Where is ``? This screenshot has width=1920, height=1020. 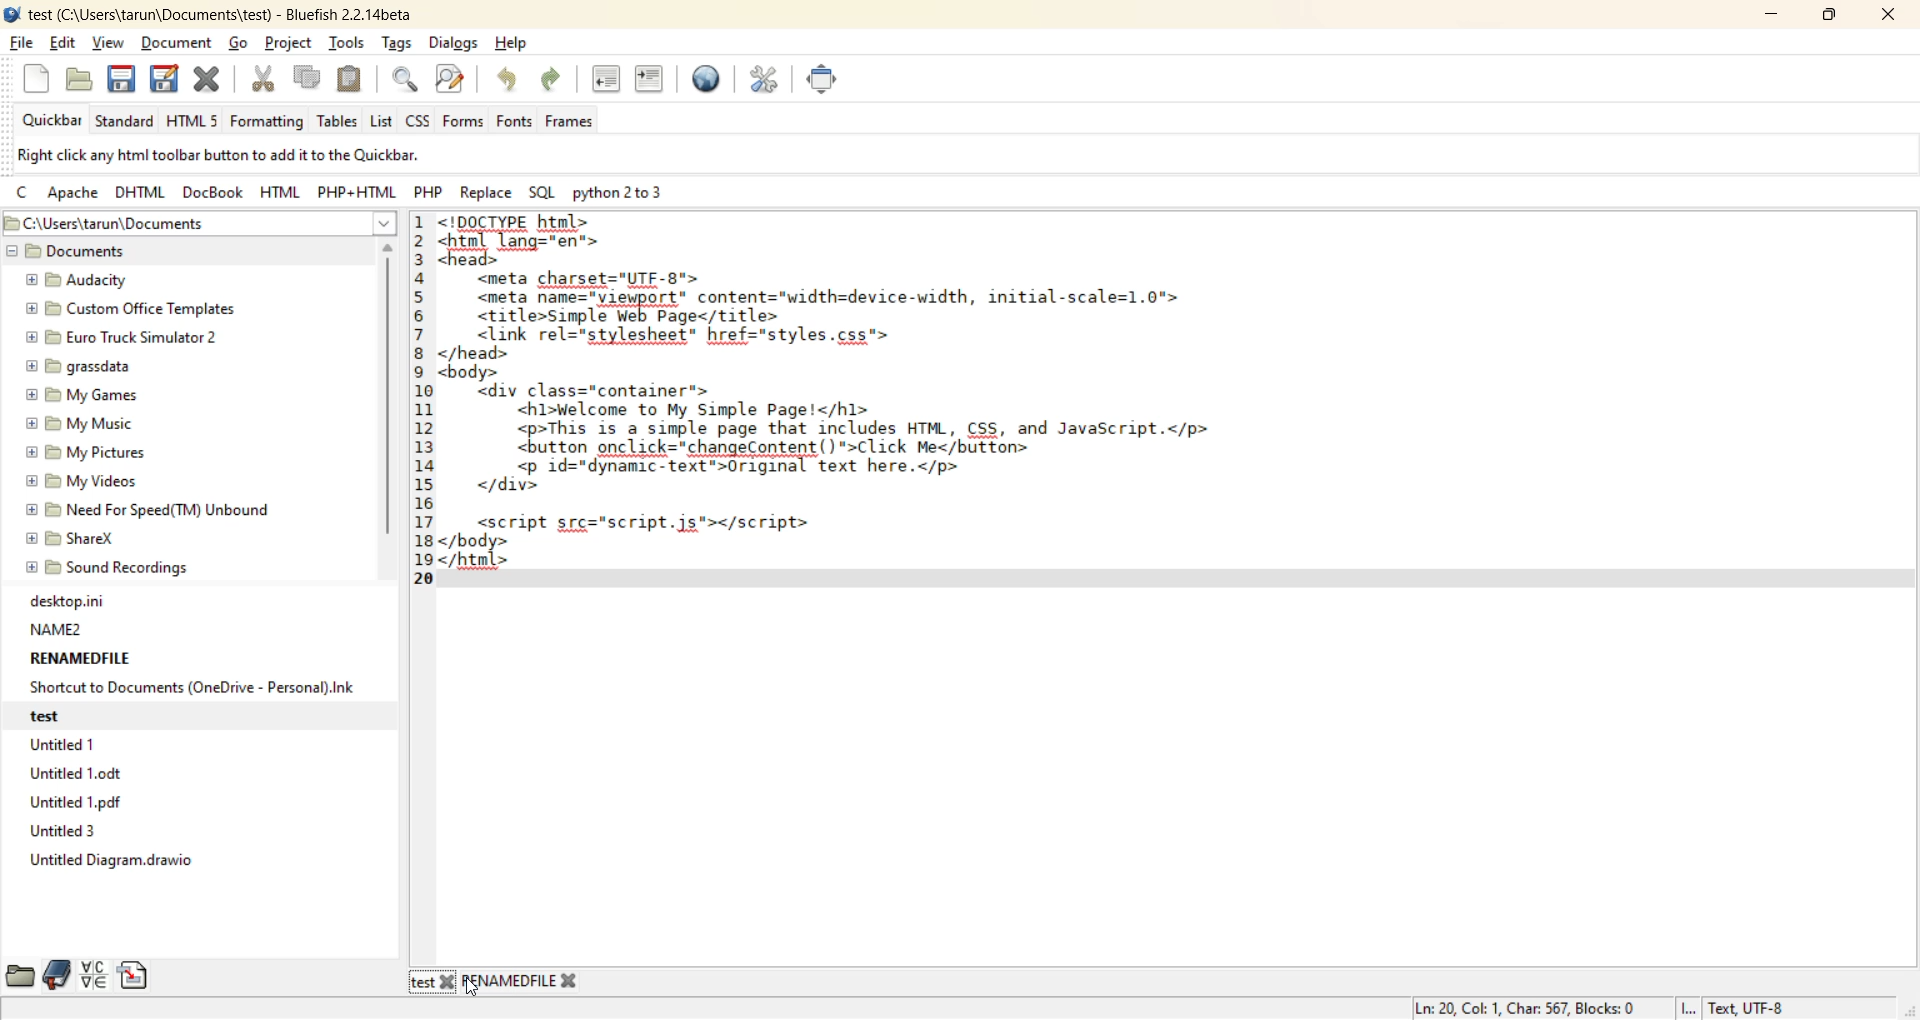  is located at coordinates (450, 982).